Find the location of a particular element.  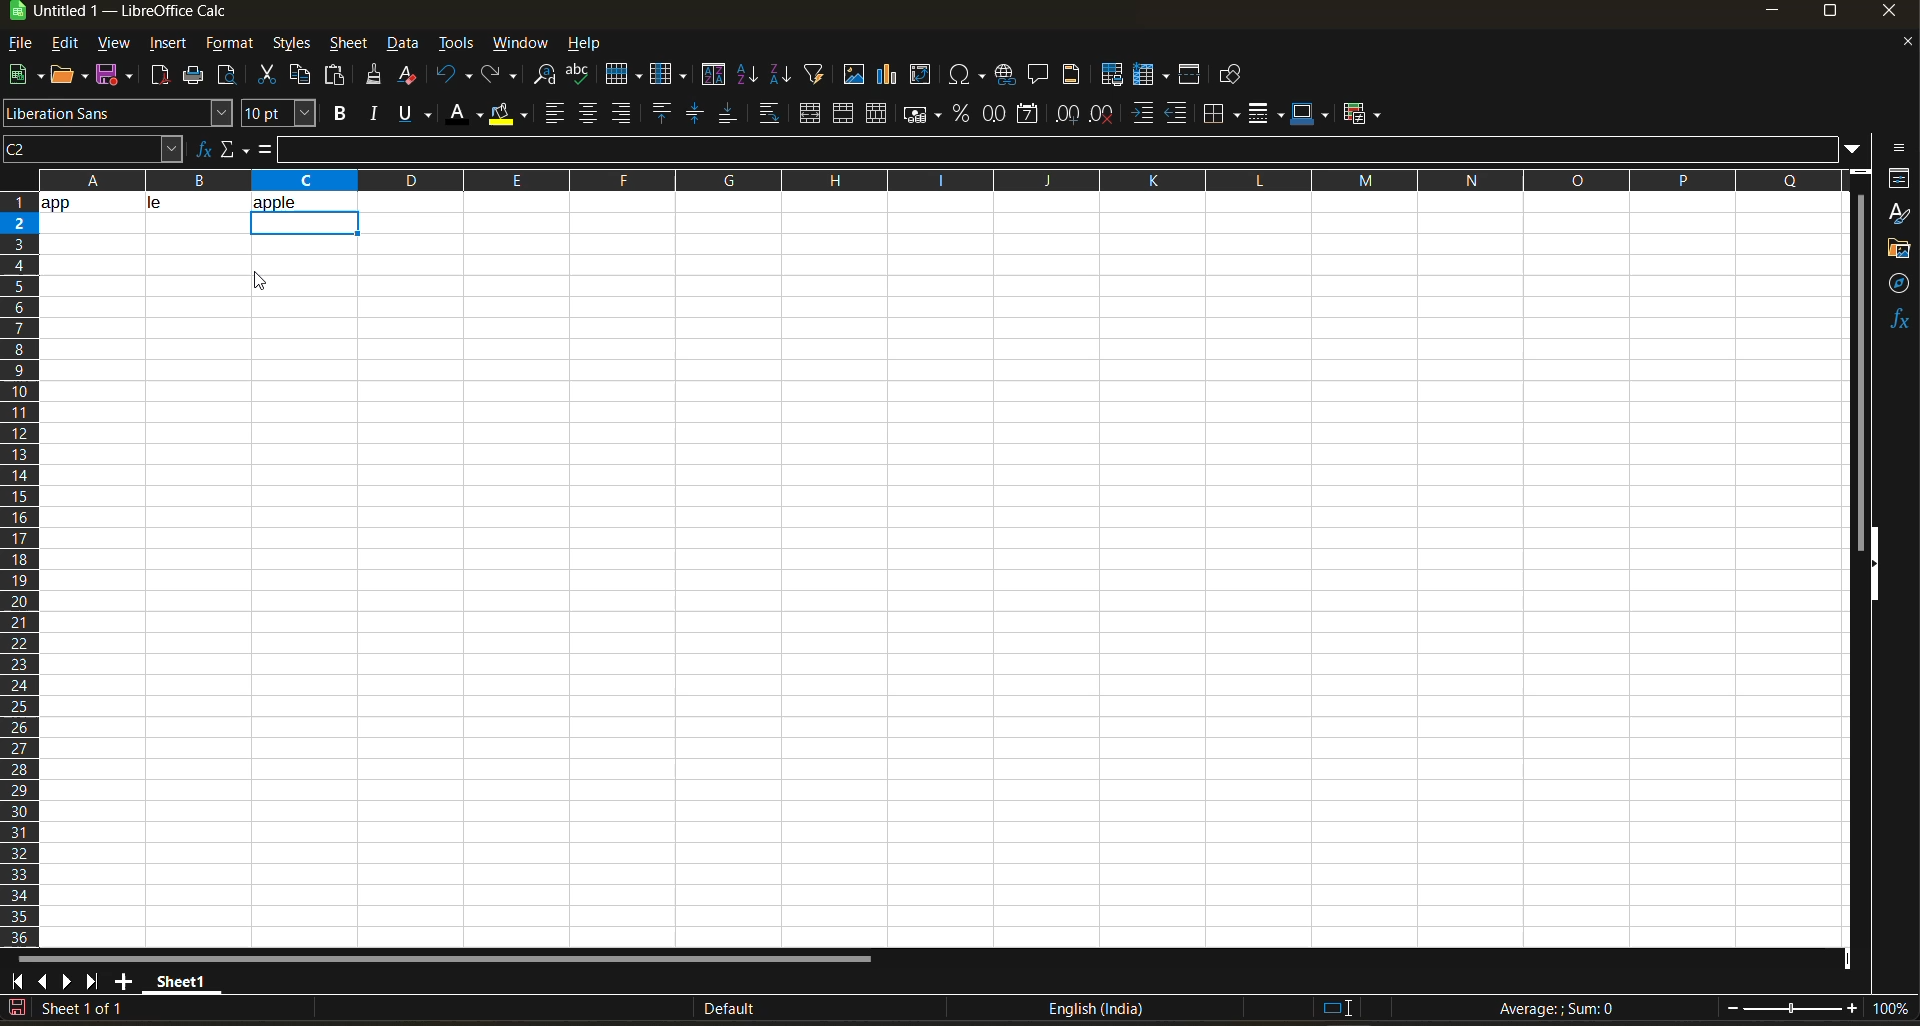

scroll to previous sheet is located at coordinates (43, 980).